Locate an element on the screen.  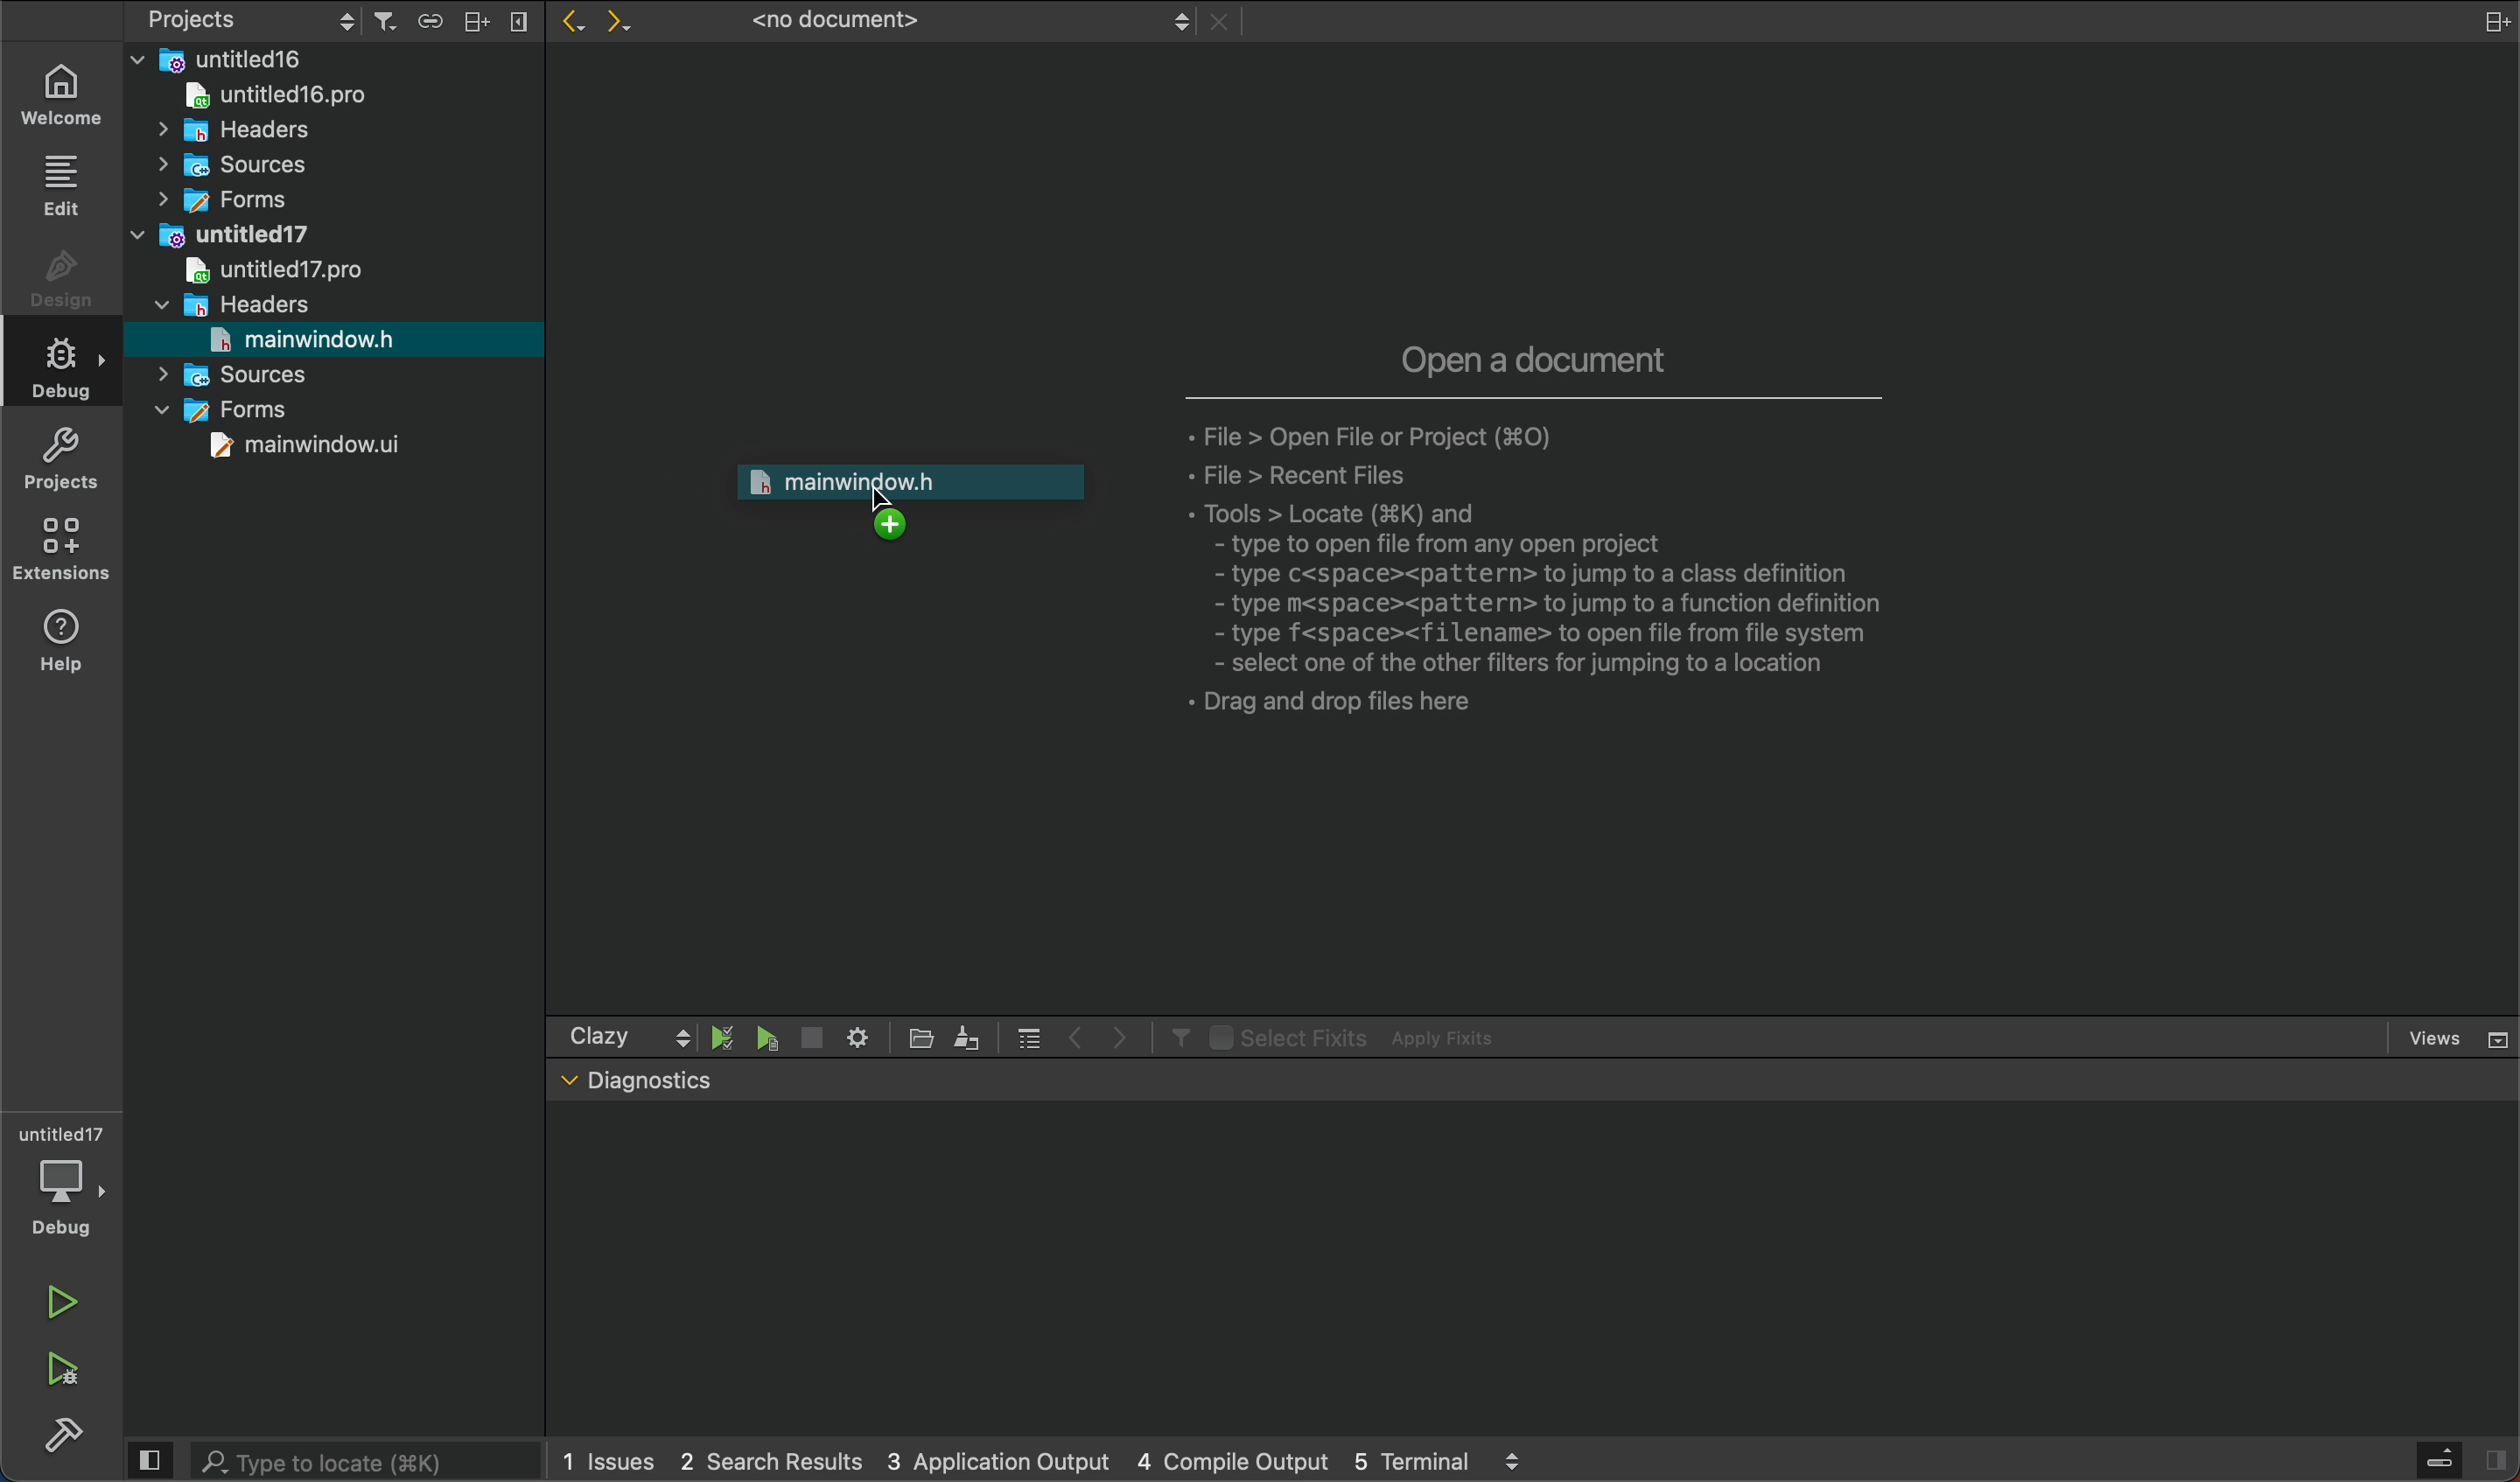
4 Compile Output is located at coordinates (1232, 1459).